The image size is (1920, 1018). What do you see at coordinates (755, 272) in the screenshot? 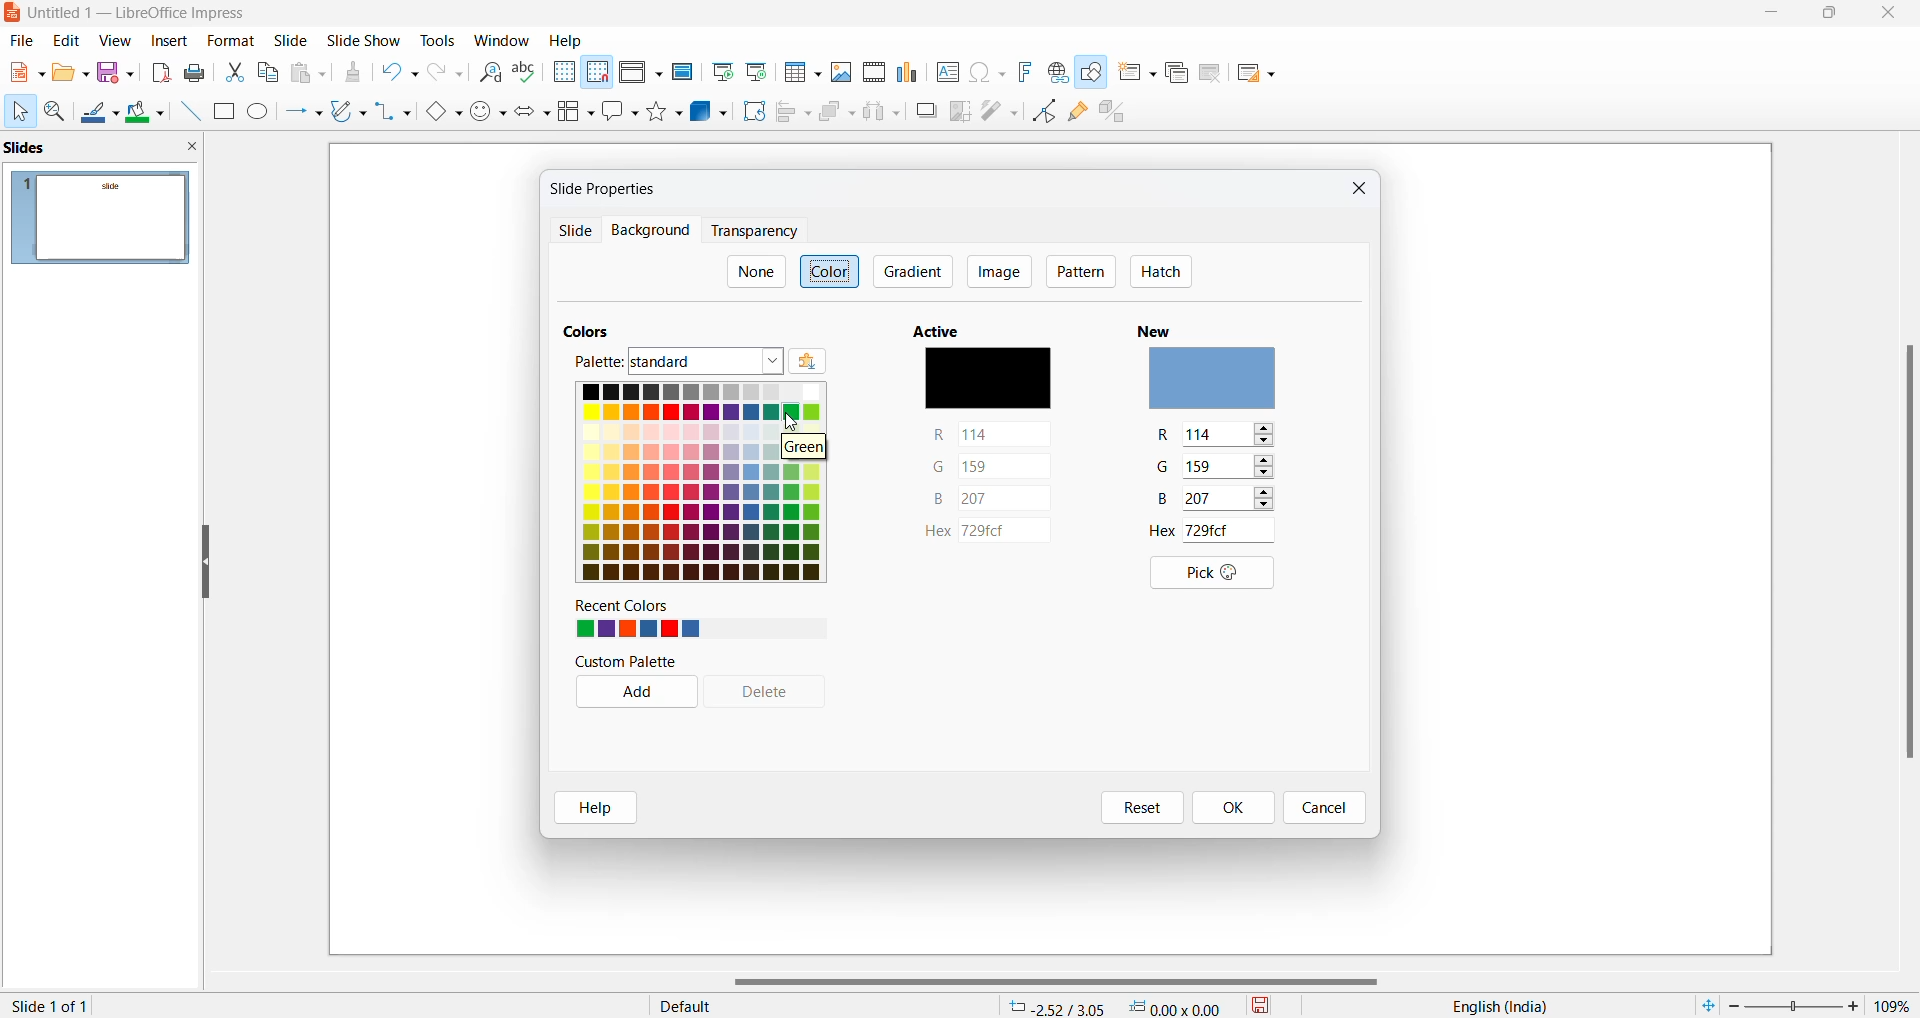
I see `none` at bounding box center [755, 272].